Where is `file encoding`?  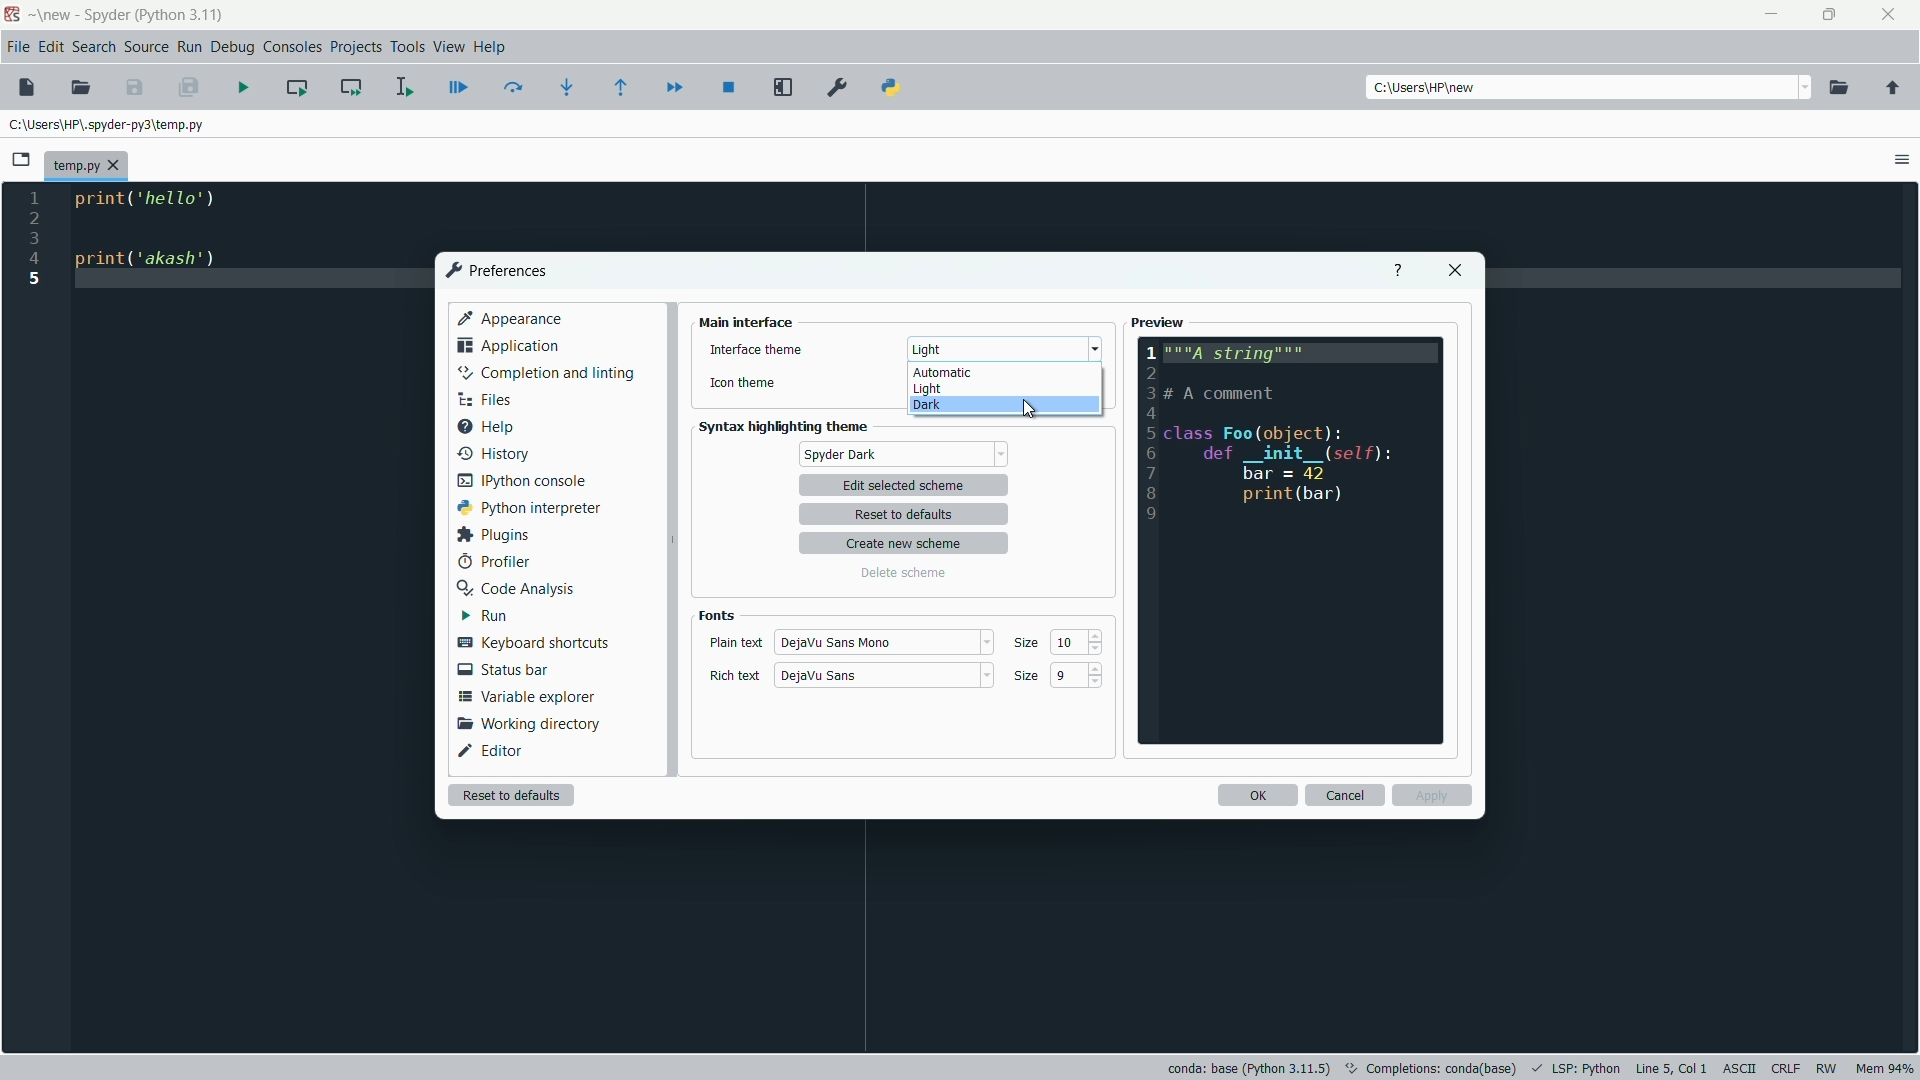 file encoding is located at coordinates (1738, 1069).